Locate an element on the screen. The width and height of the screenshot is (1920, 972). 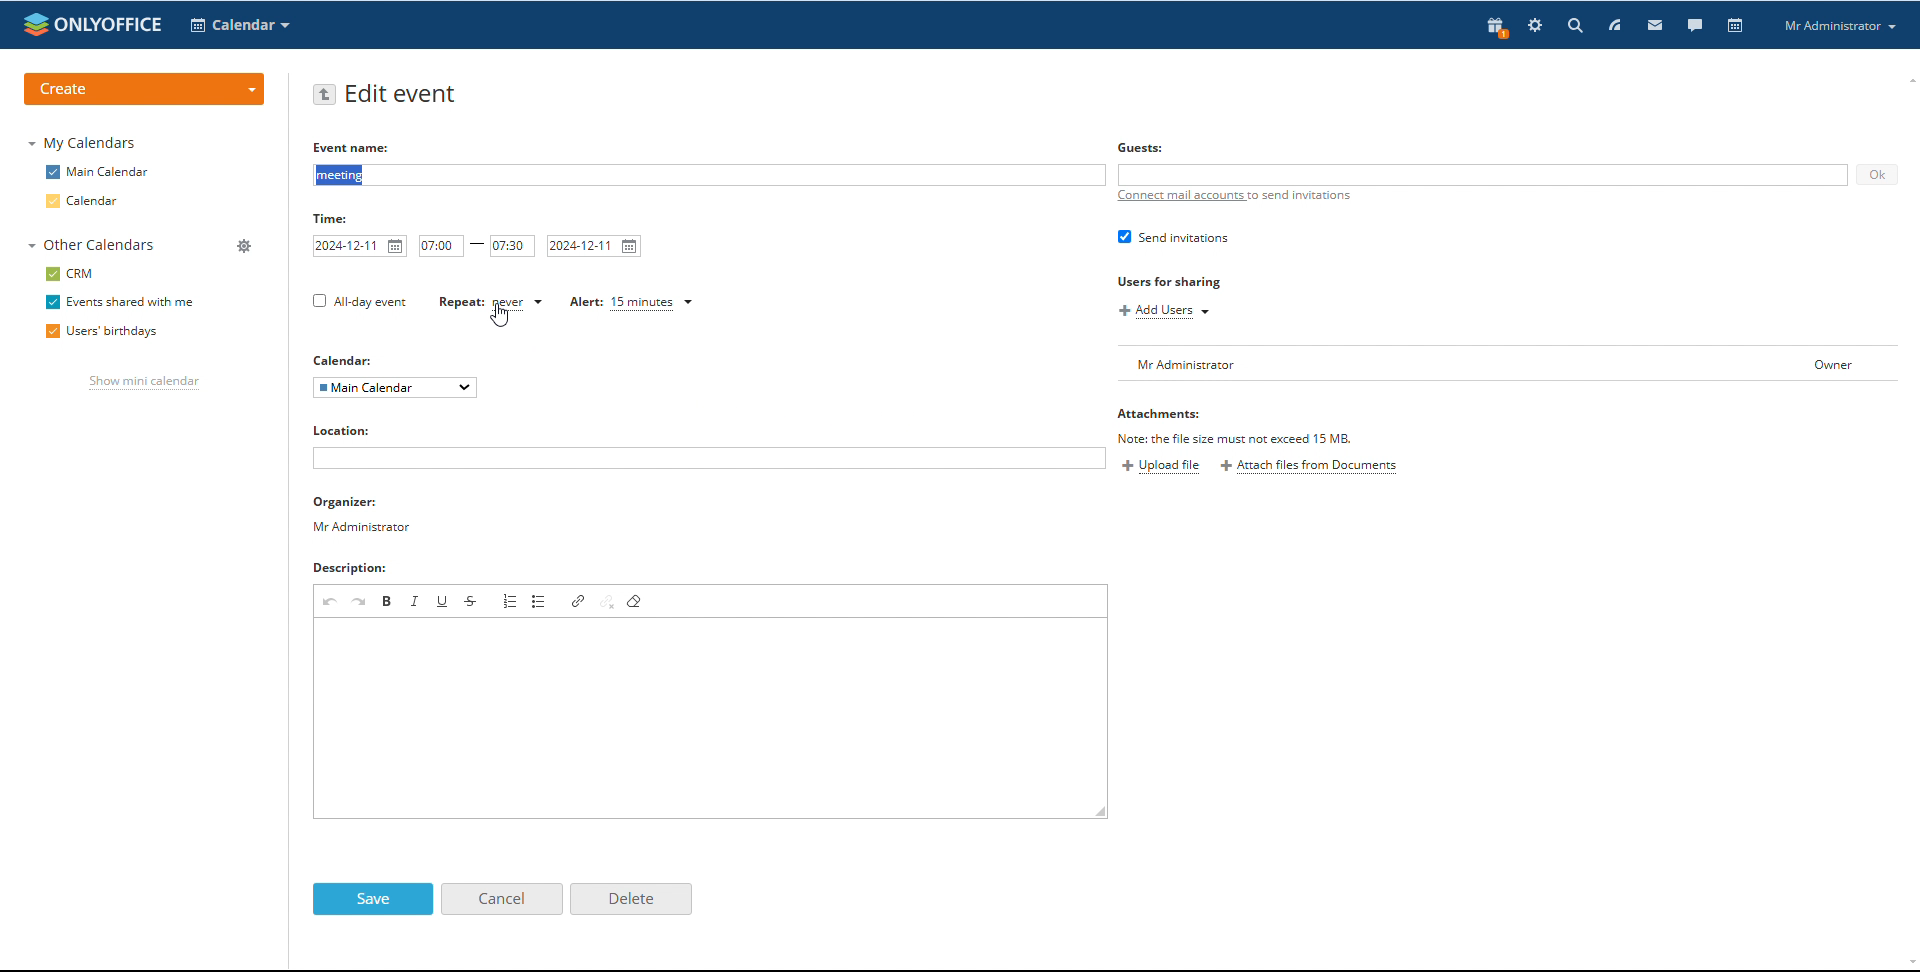
all-day event checkbox is located at coordinates (357, 301).